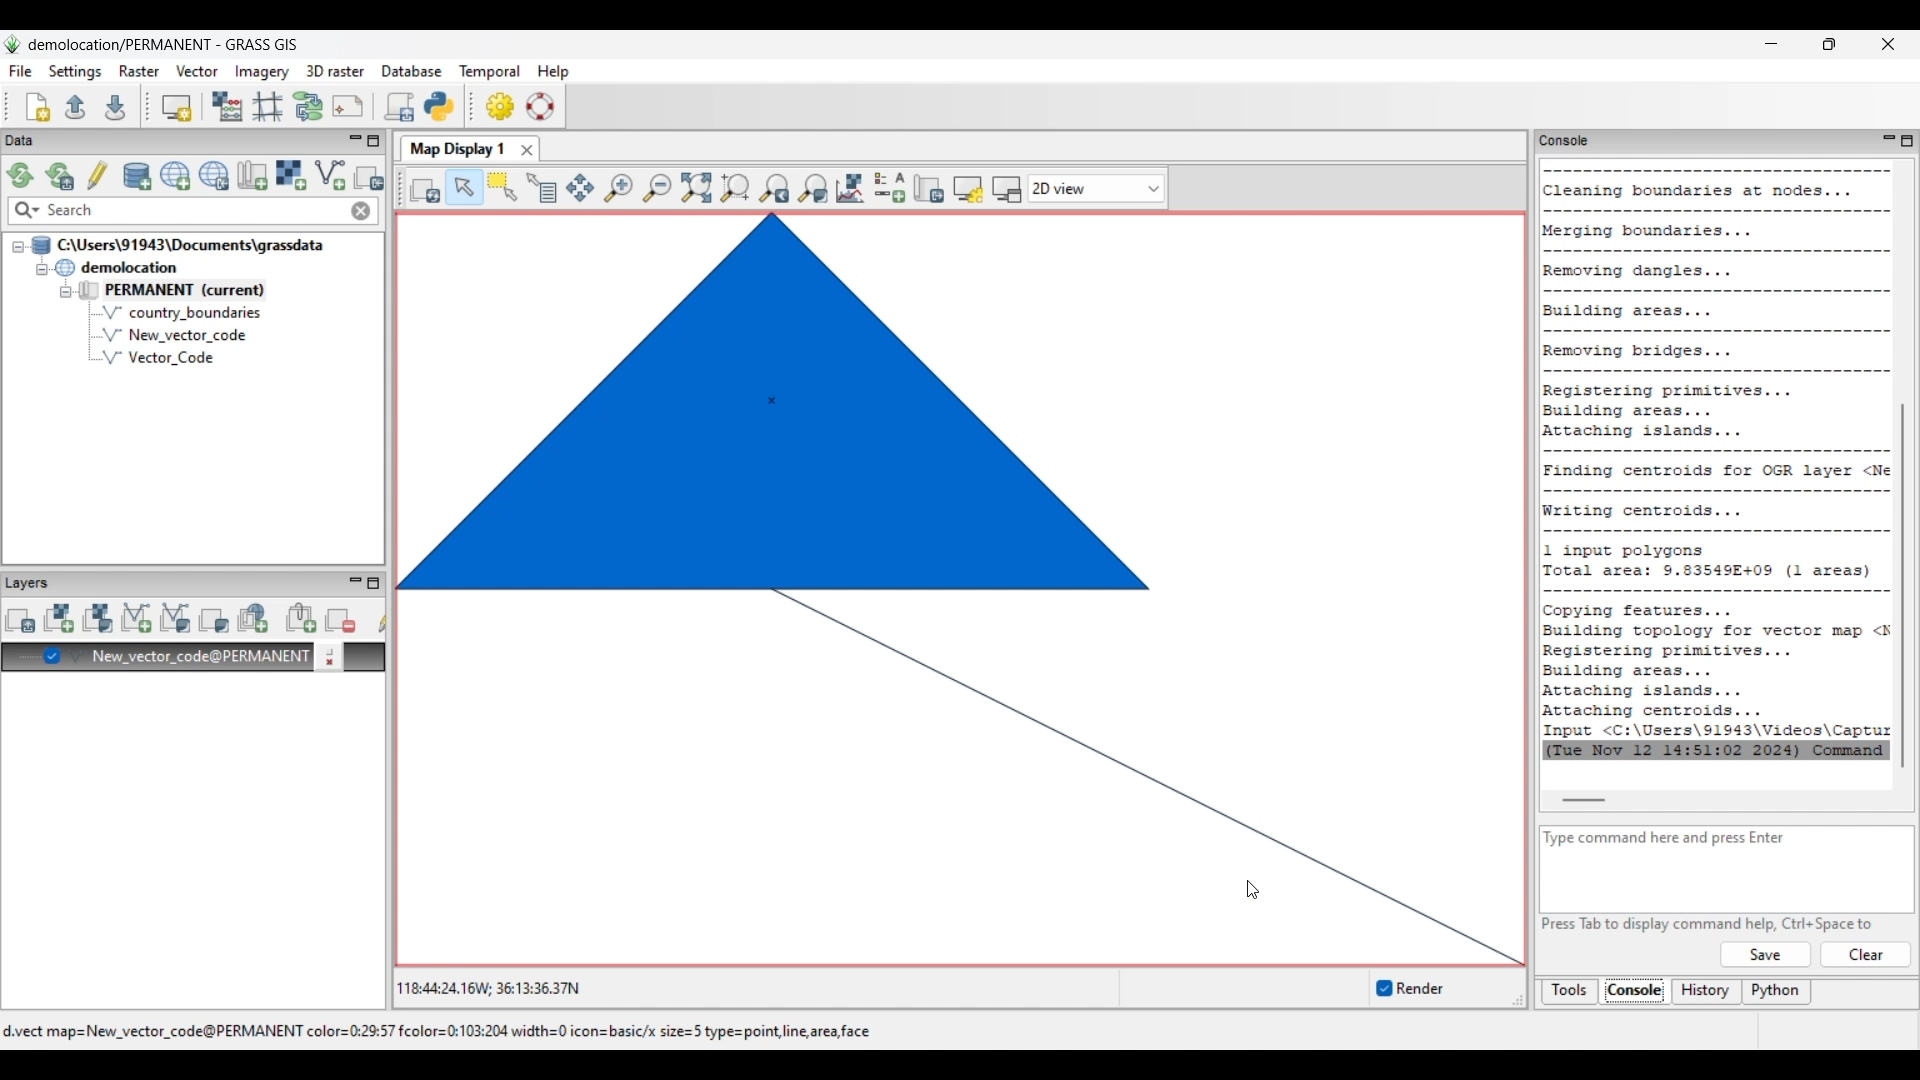 The image size is (1920, 1080). Describe the element at coordinates (189, 658) in the screenshot. I see `New layer added with new file` at that location.